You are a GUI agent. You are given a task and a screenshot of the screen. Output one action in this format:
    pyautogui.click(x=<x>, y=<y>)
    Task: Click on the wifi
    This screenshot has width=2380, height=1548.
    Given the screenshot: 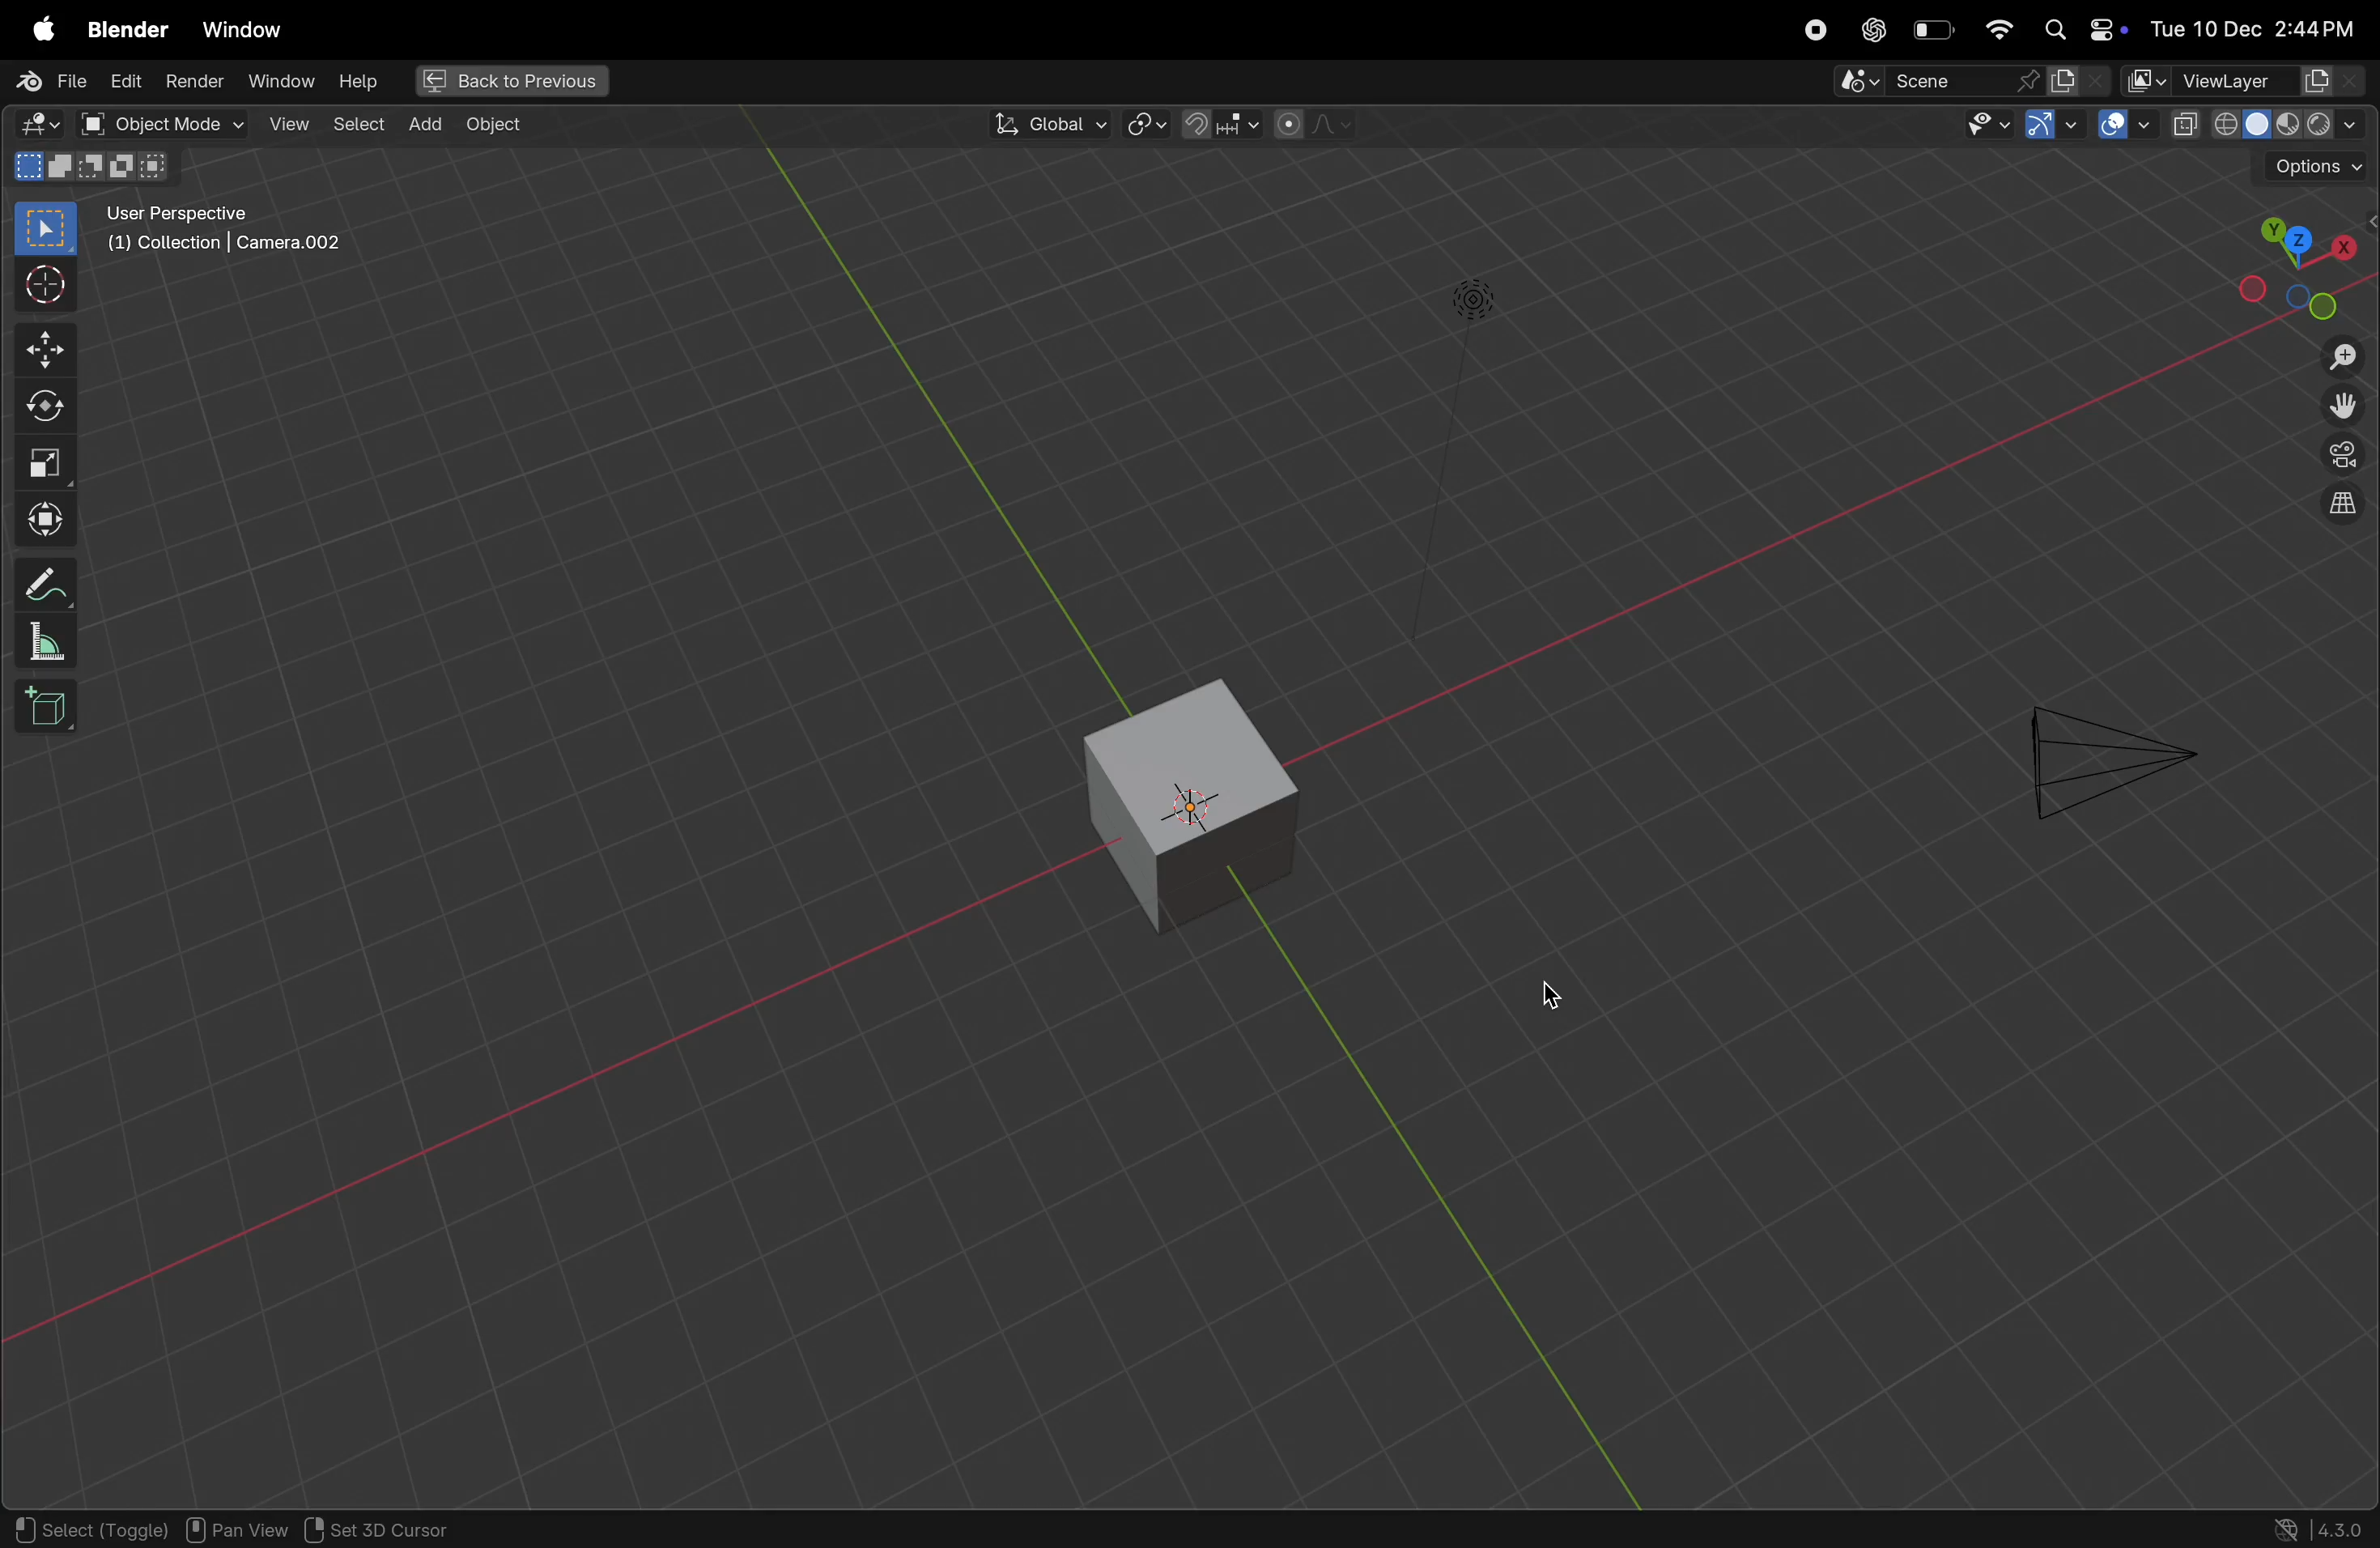 What is the action you would take?
    pyautogui.click(x=1998, y=29)
    